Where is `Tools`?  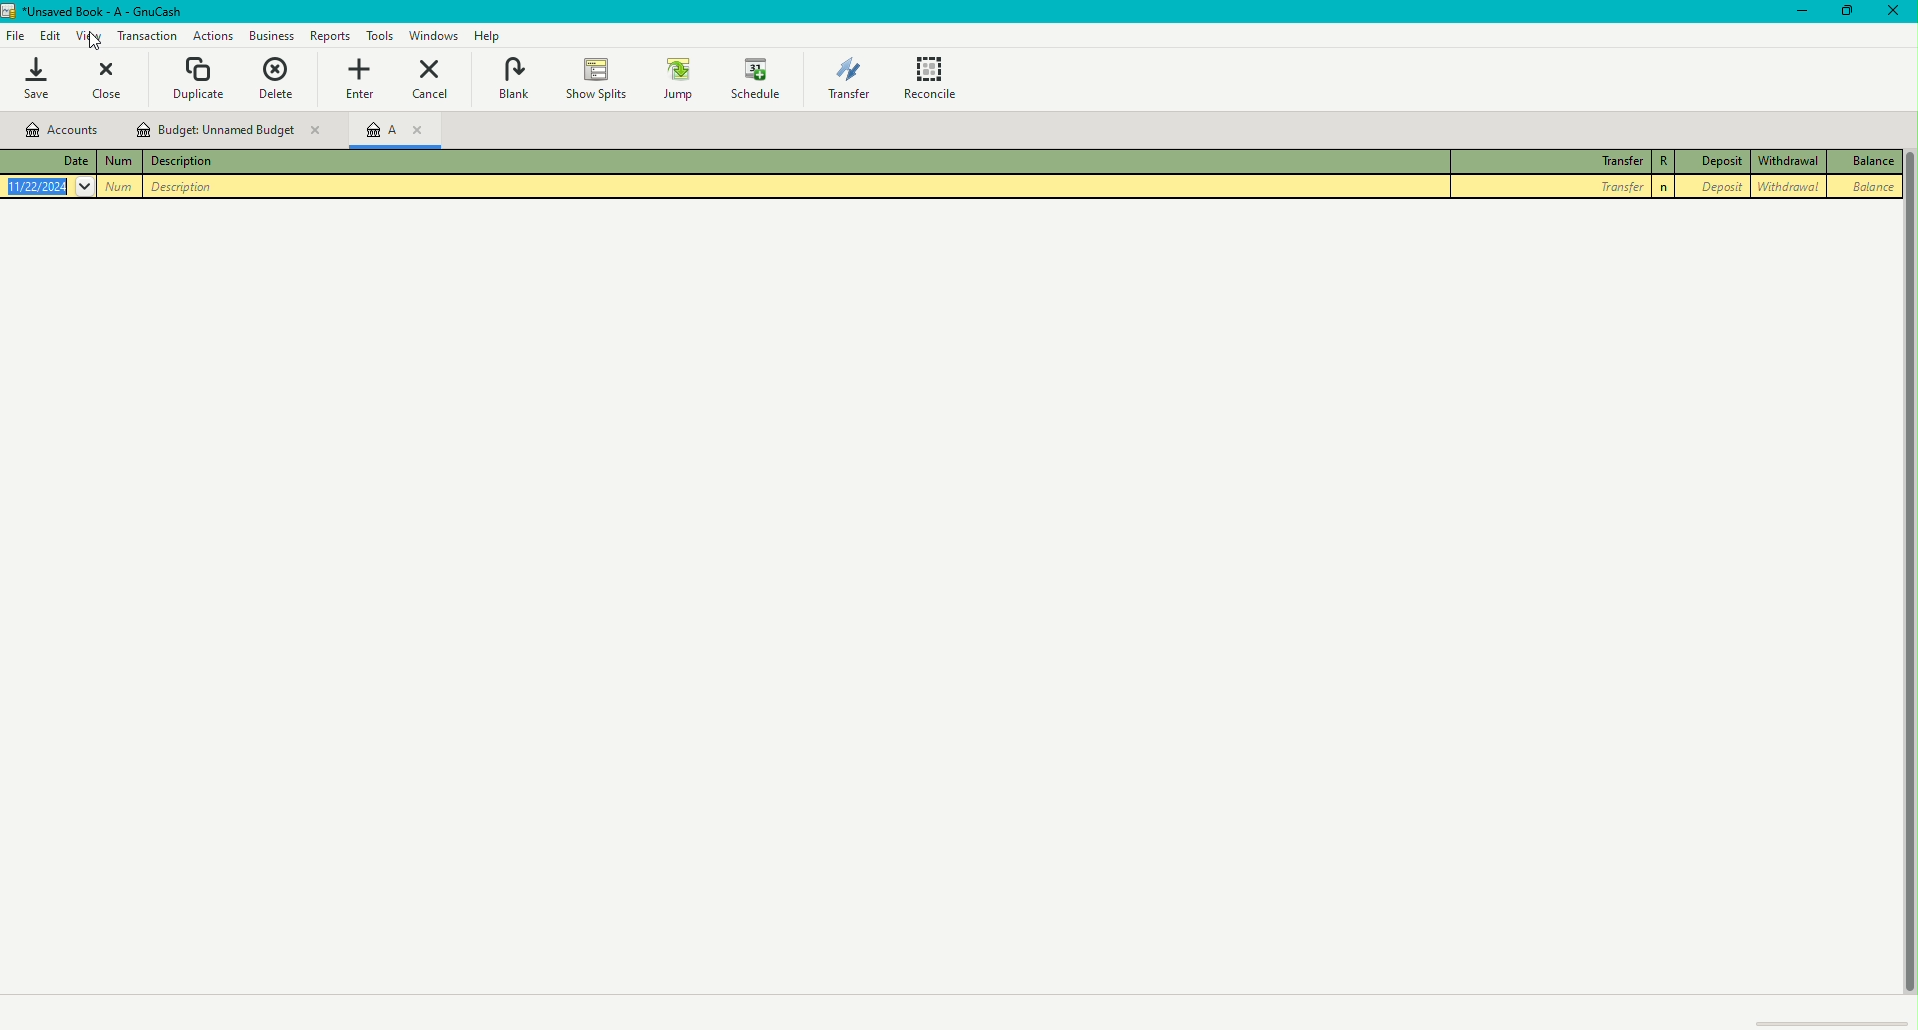
Tools is located at coordinates (379, 34).